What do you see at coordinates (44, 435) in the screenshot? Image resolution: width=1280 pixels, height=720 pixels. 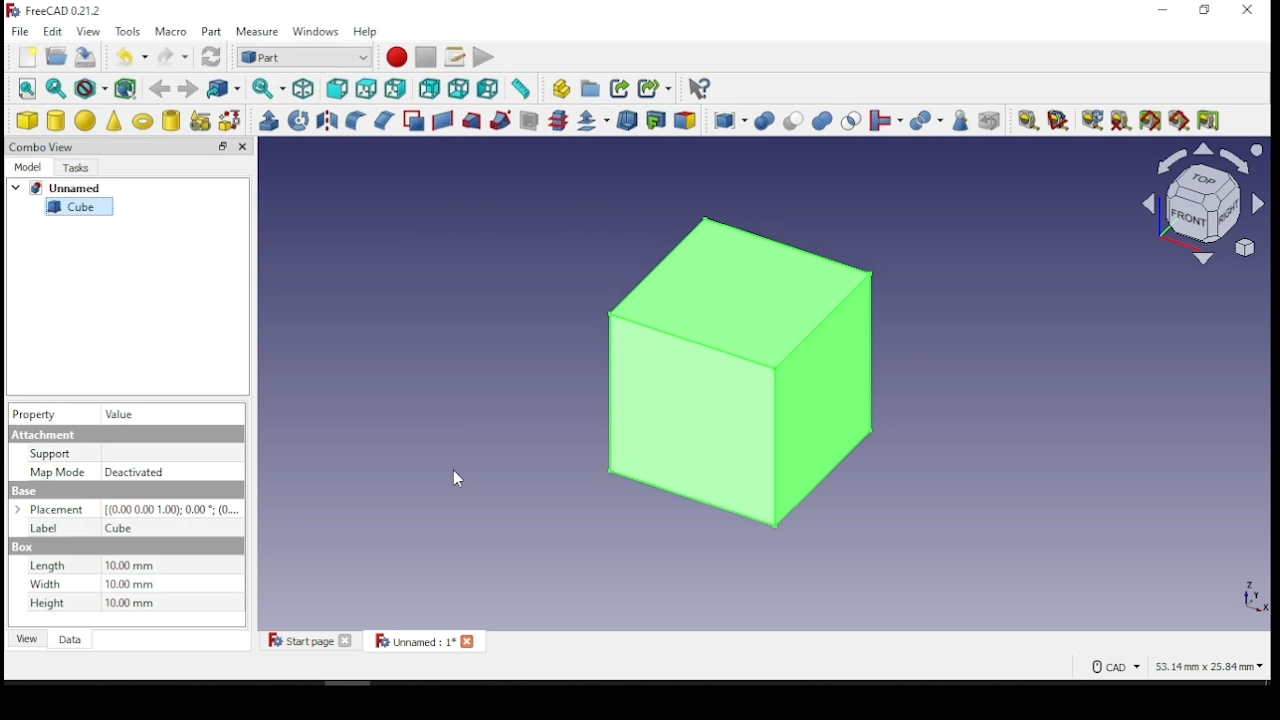 I see `Attachment` at bounding box center [44, 435].